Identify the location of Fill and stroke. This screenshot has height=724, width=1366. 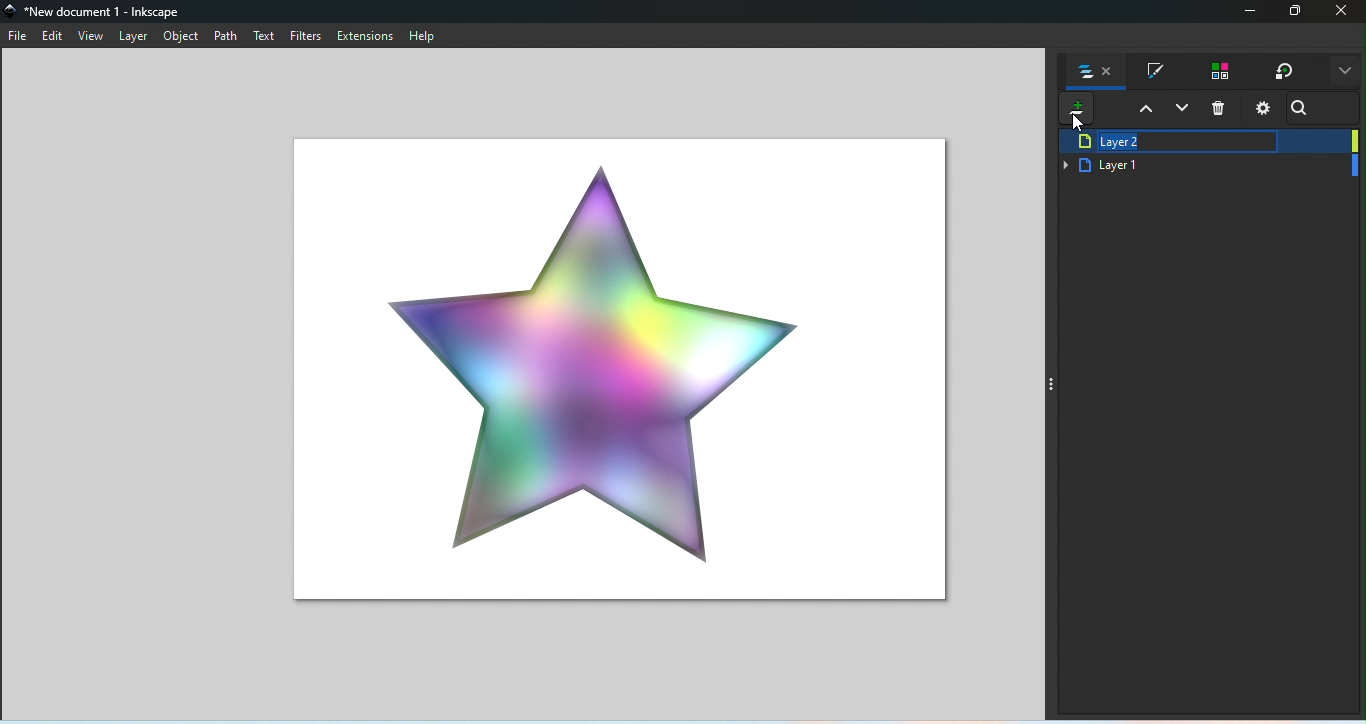
(1155, 72).